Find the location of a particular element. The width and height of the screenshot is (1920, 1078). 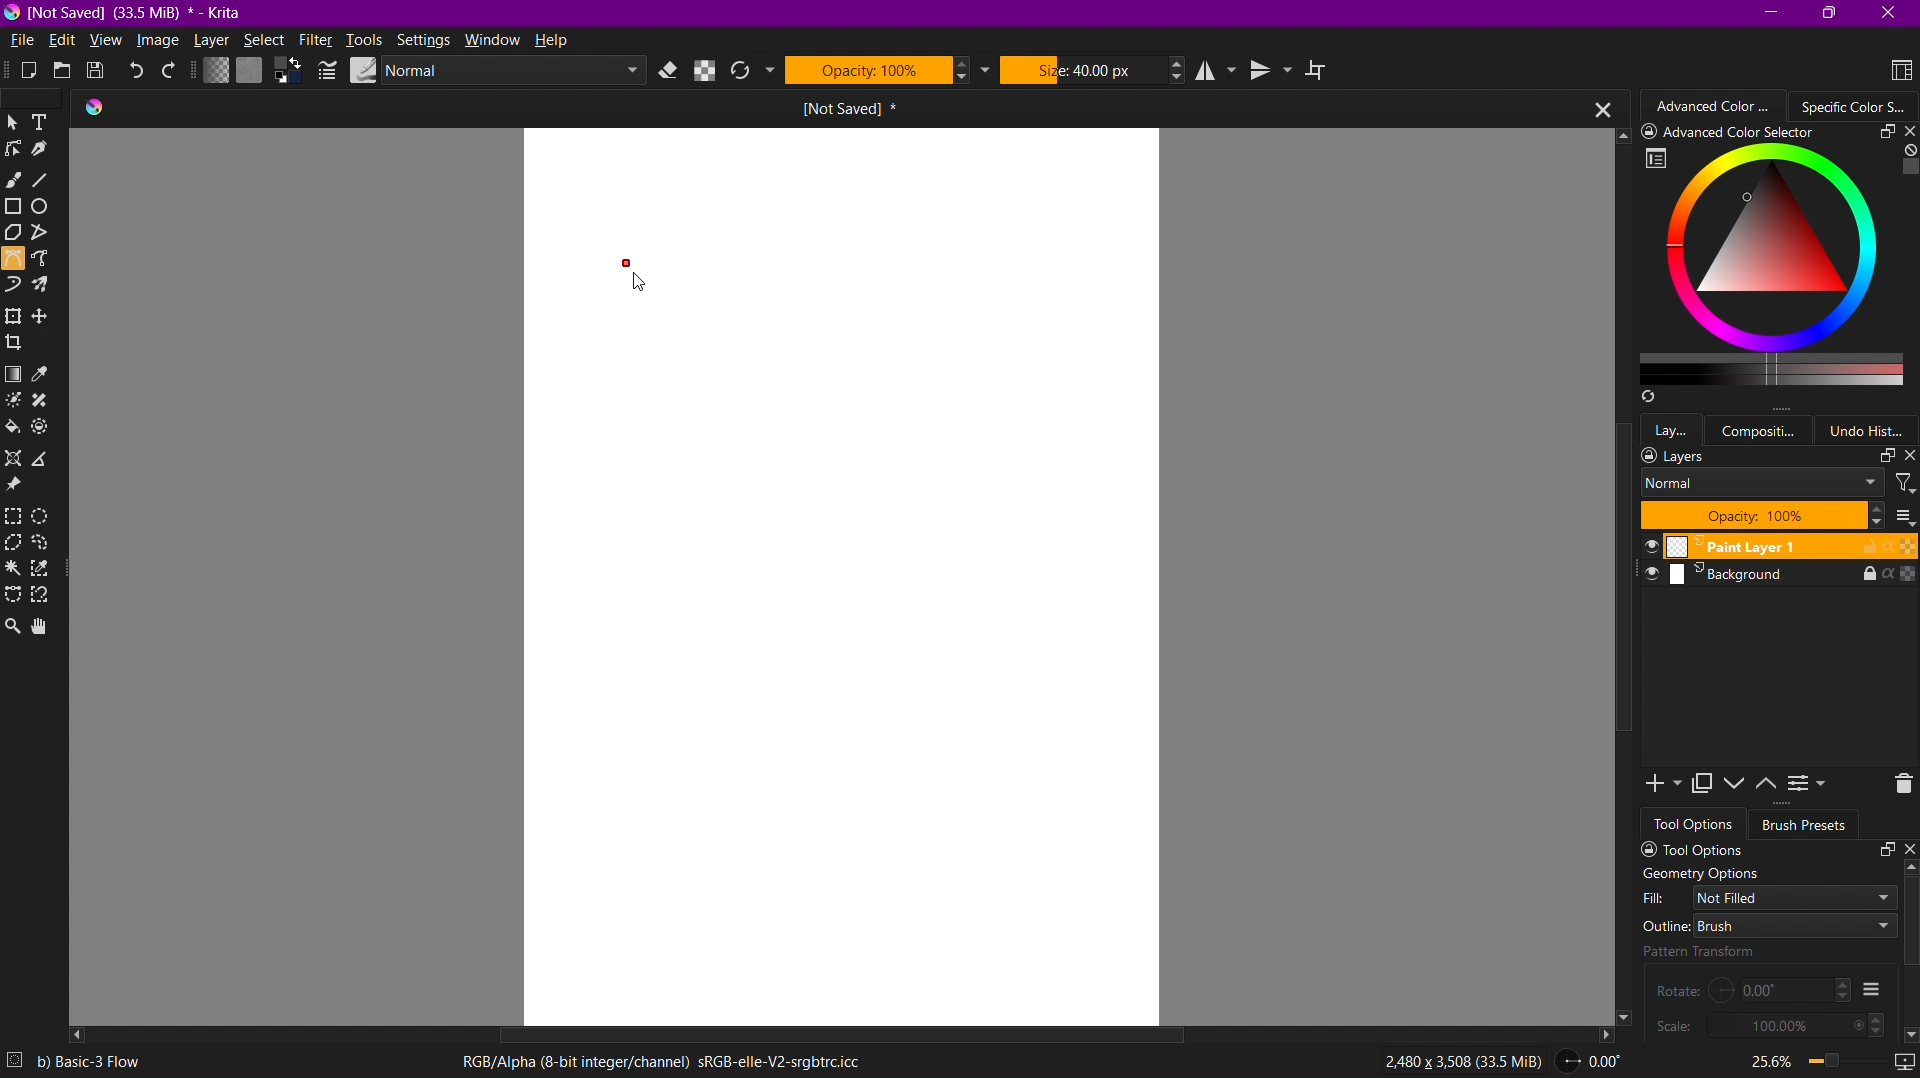

Set foreground and background colors is located at coordinates (288, 72).